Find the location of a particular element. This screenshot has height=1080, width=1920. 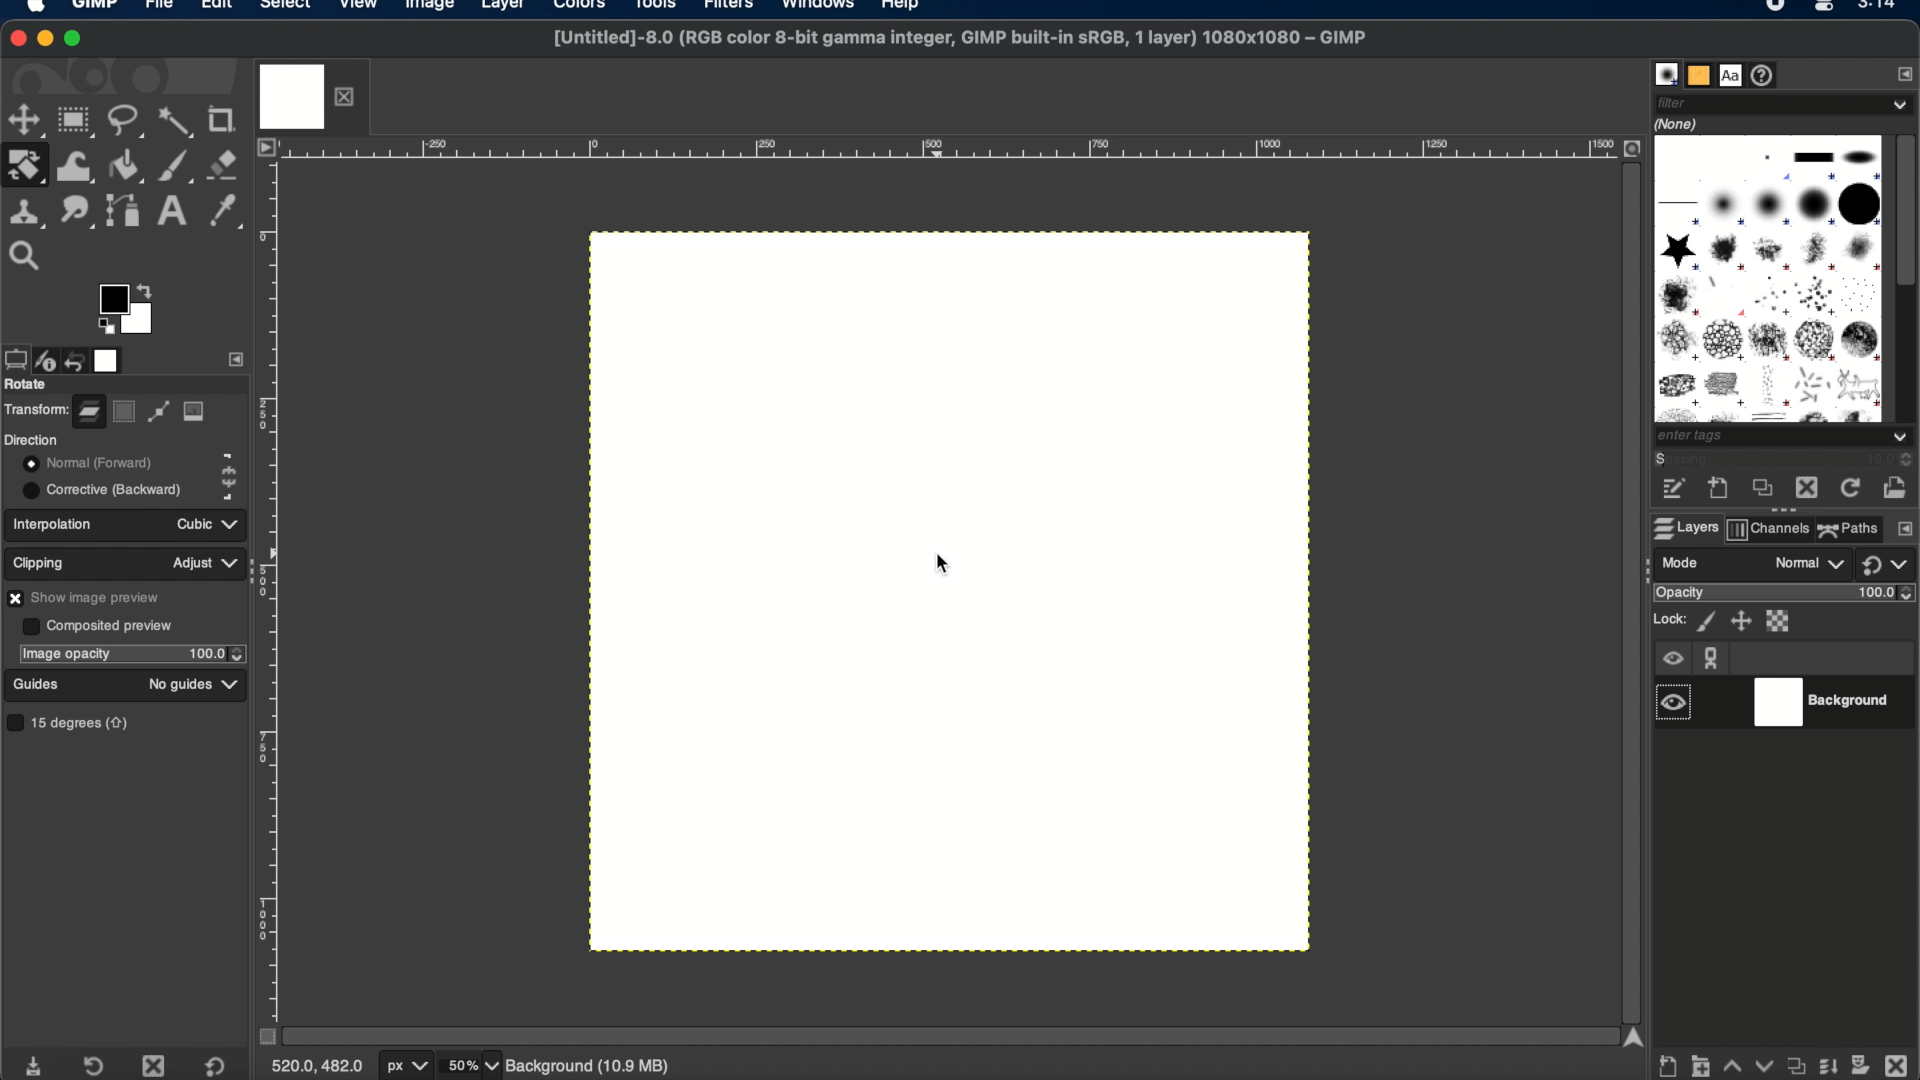

paintbrush tool is located at coordinates (177, 164).